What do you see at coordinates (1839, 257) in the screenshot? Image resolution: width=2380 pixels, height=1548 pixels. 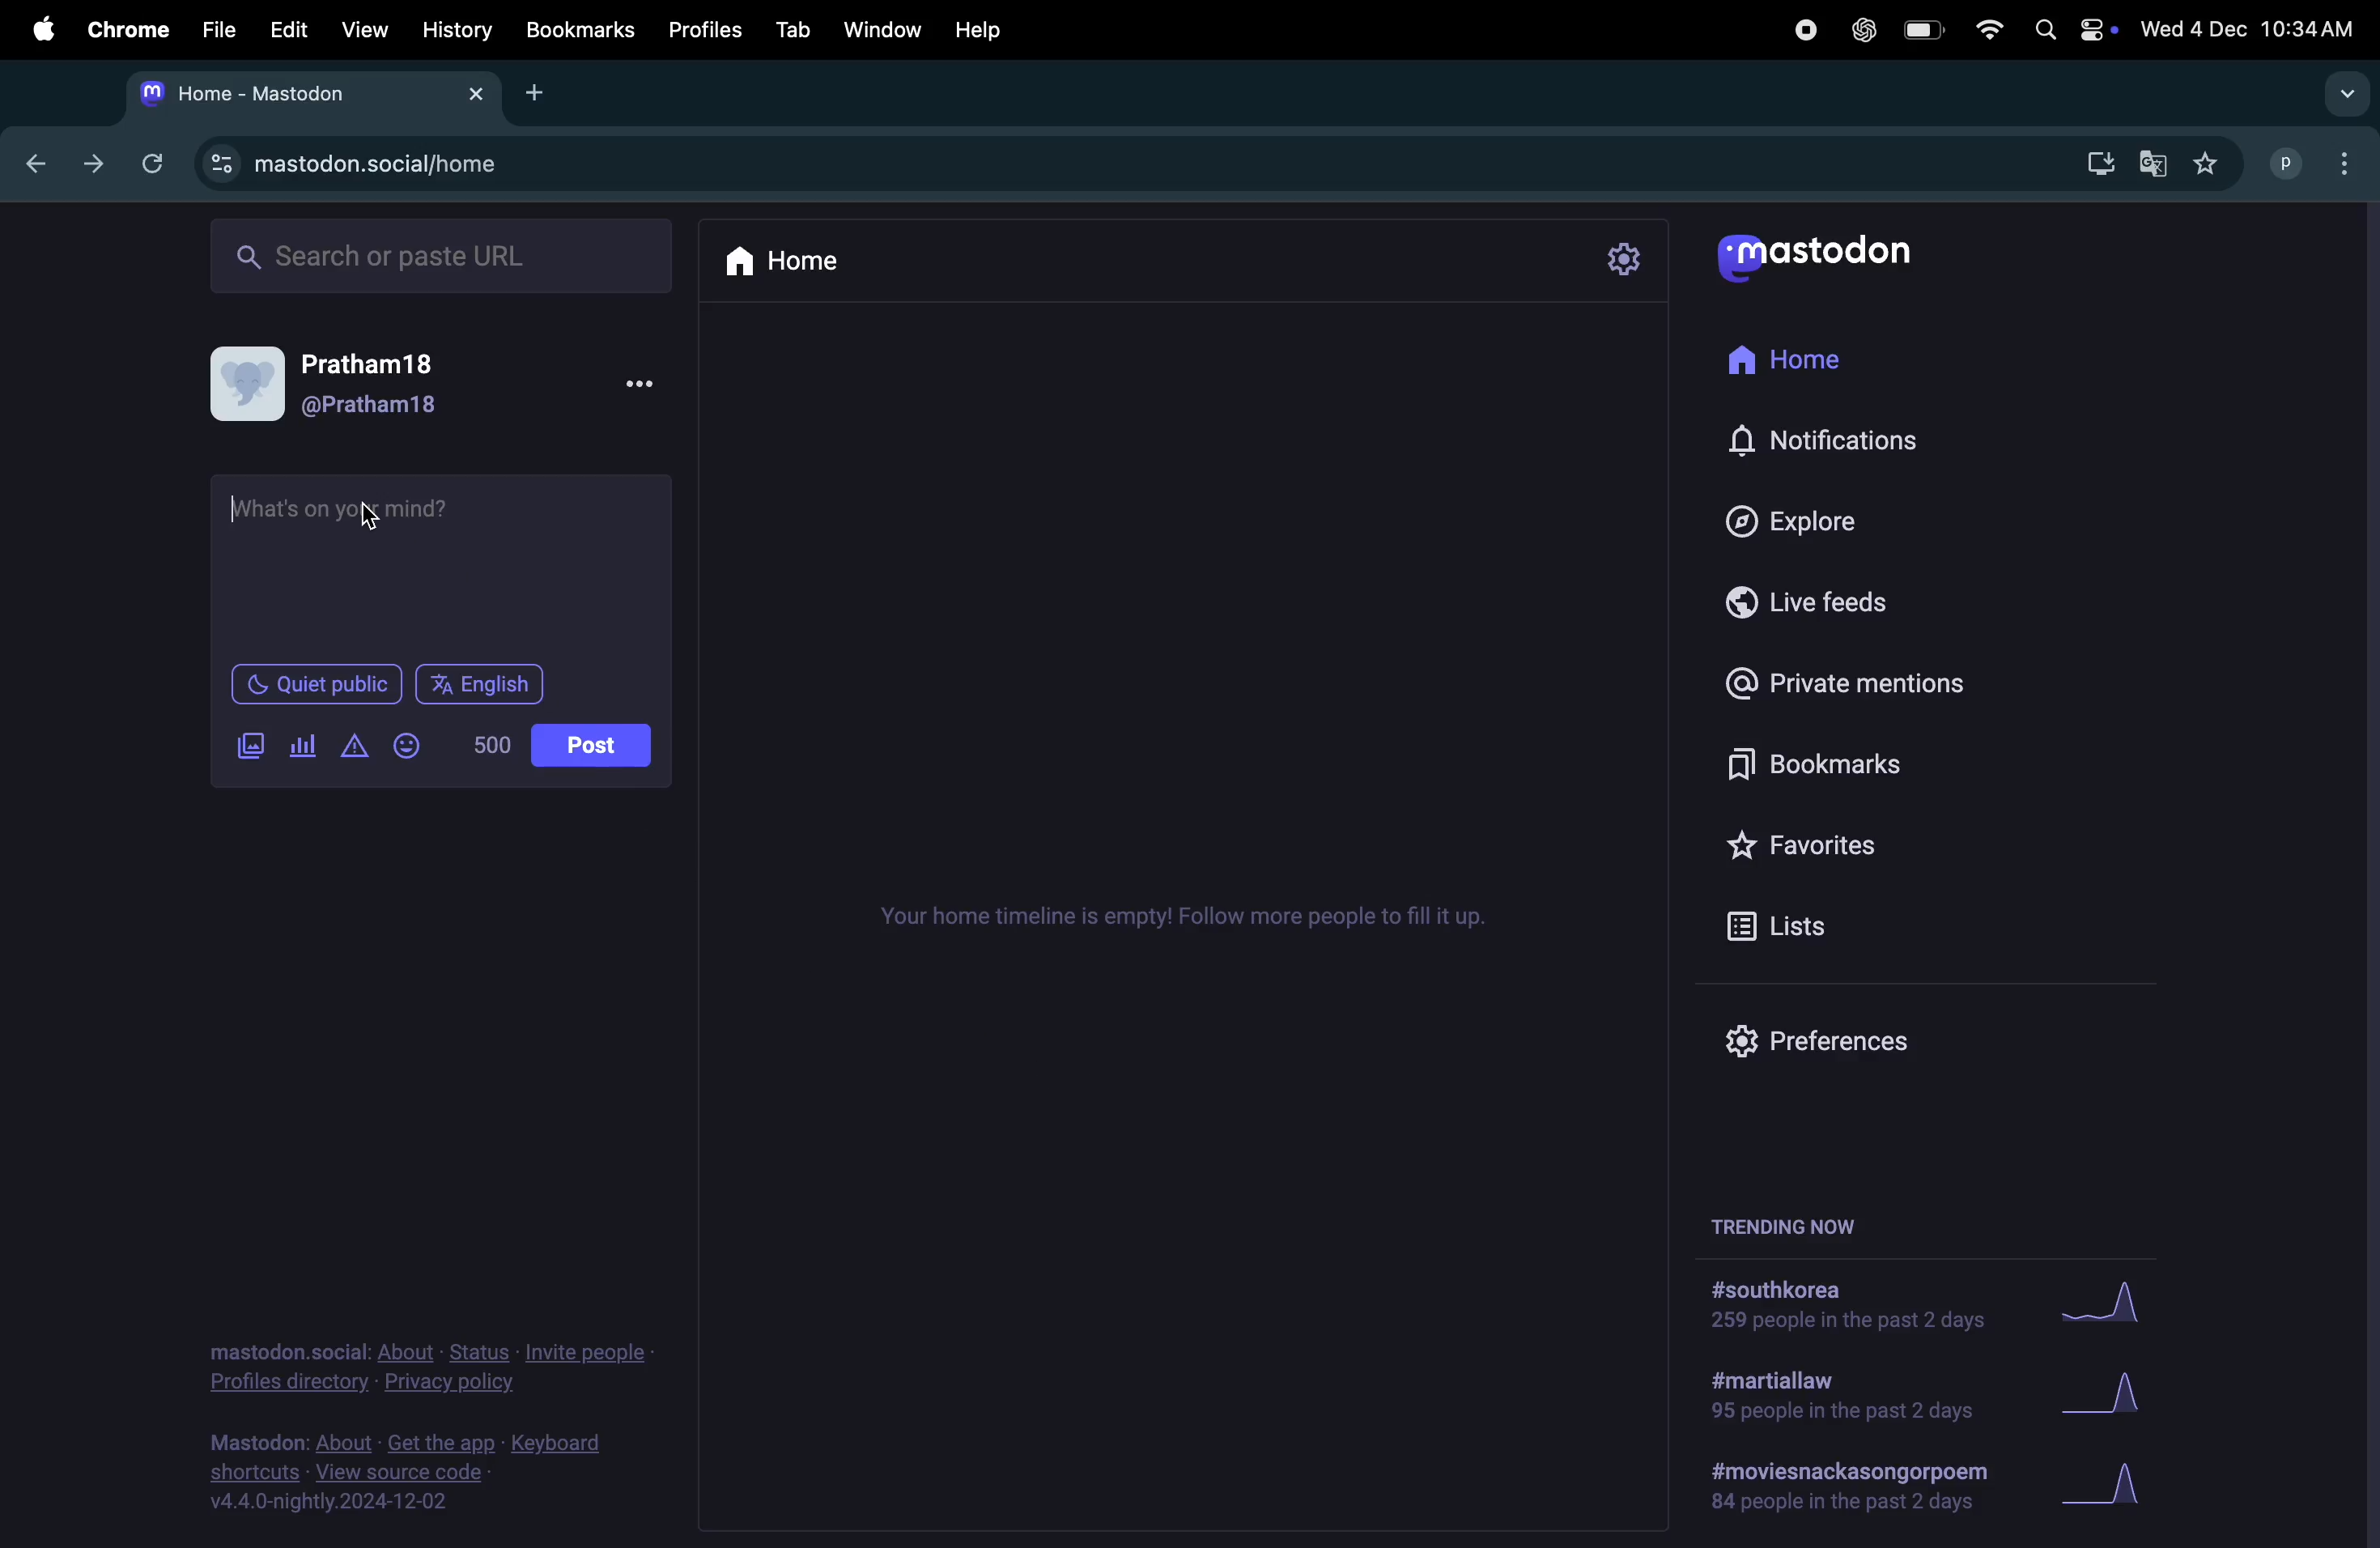 I see `Mastodon` at bounding box center [1839, 257].